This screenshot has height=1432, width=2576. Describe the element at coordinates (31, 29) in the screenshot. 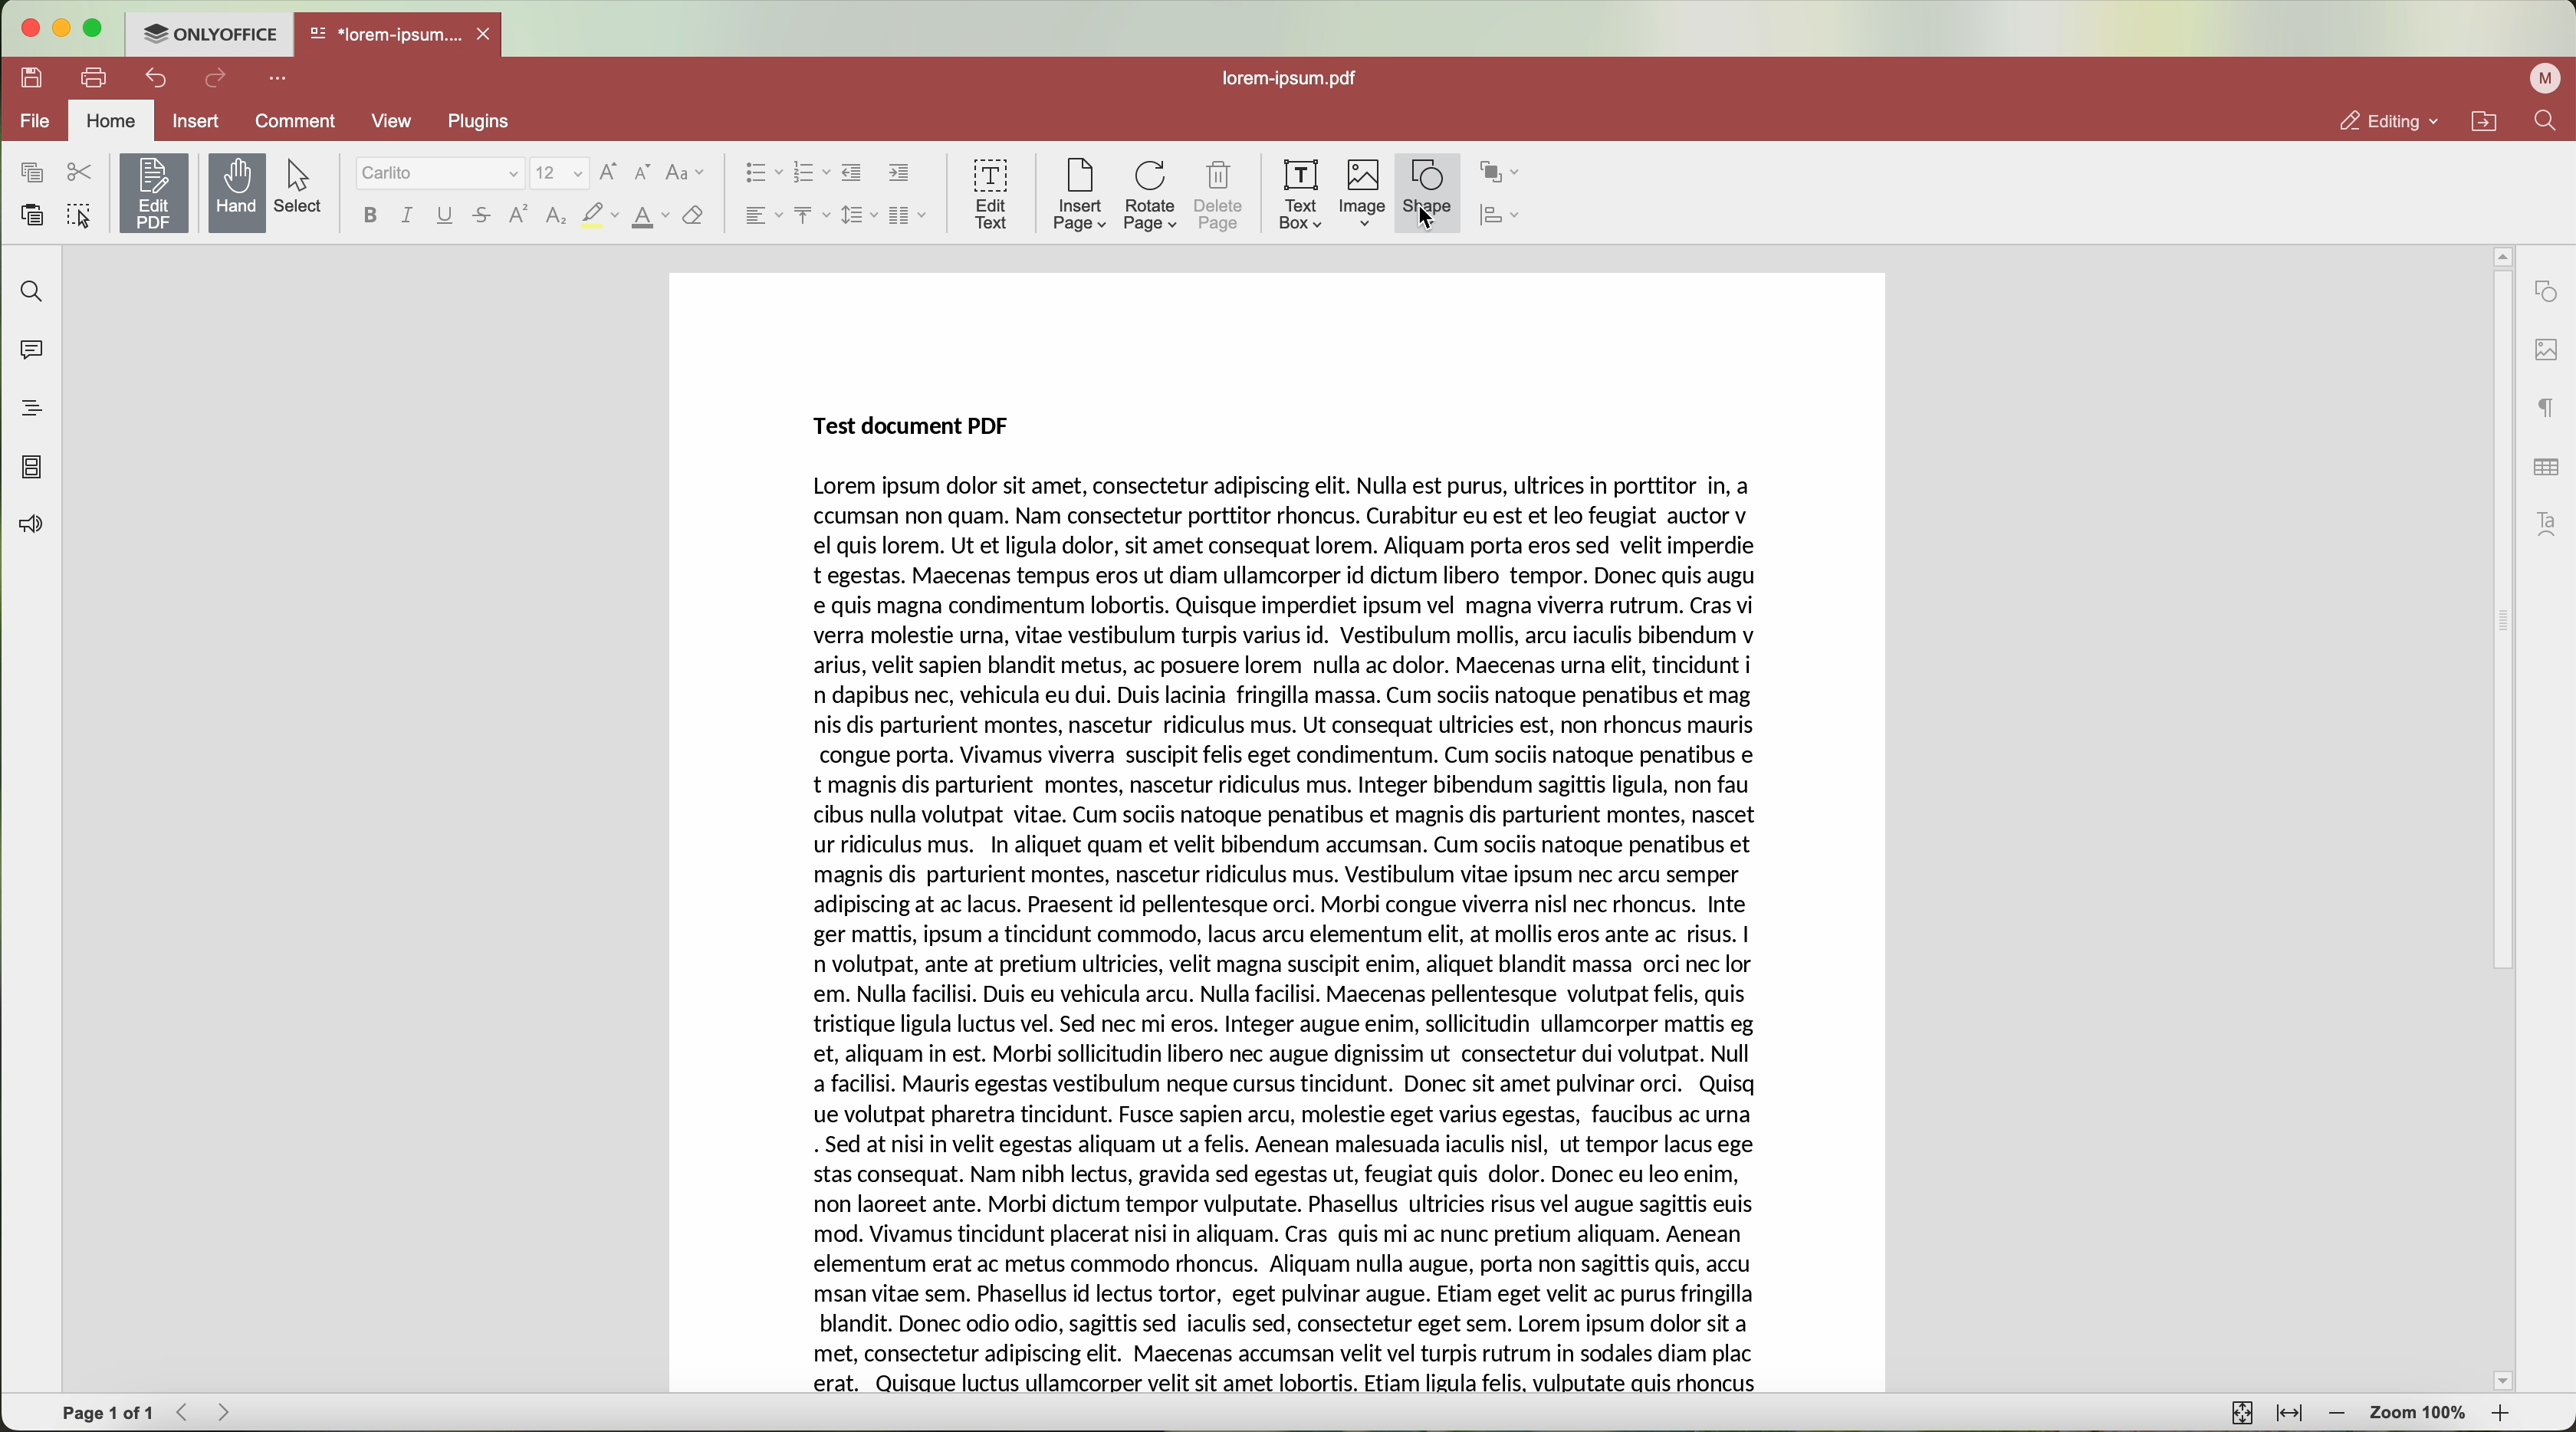

I see `close program` at that location.